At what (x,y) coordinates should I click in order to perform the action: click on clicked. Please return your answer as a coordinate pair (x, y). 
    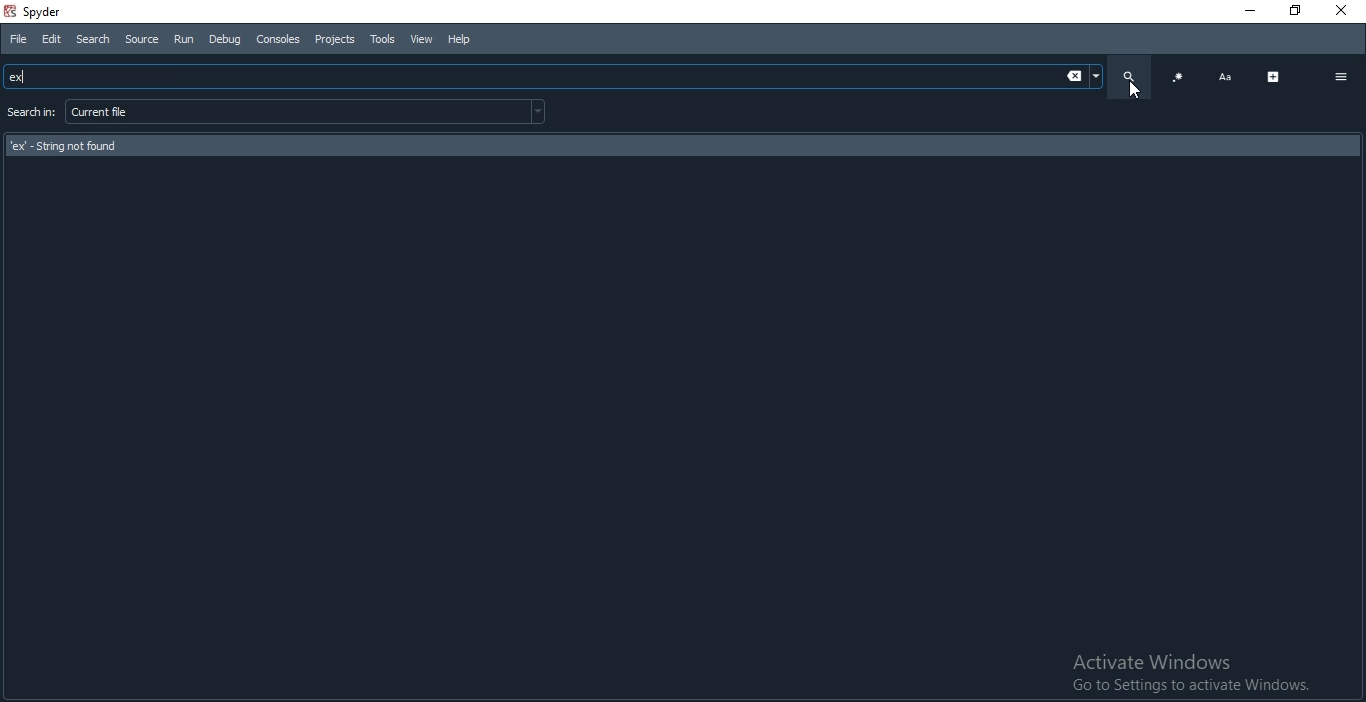
    Looking at the image, I should click on (553, 77).